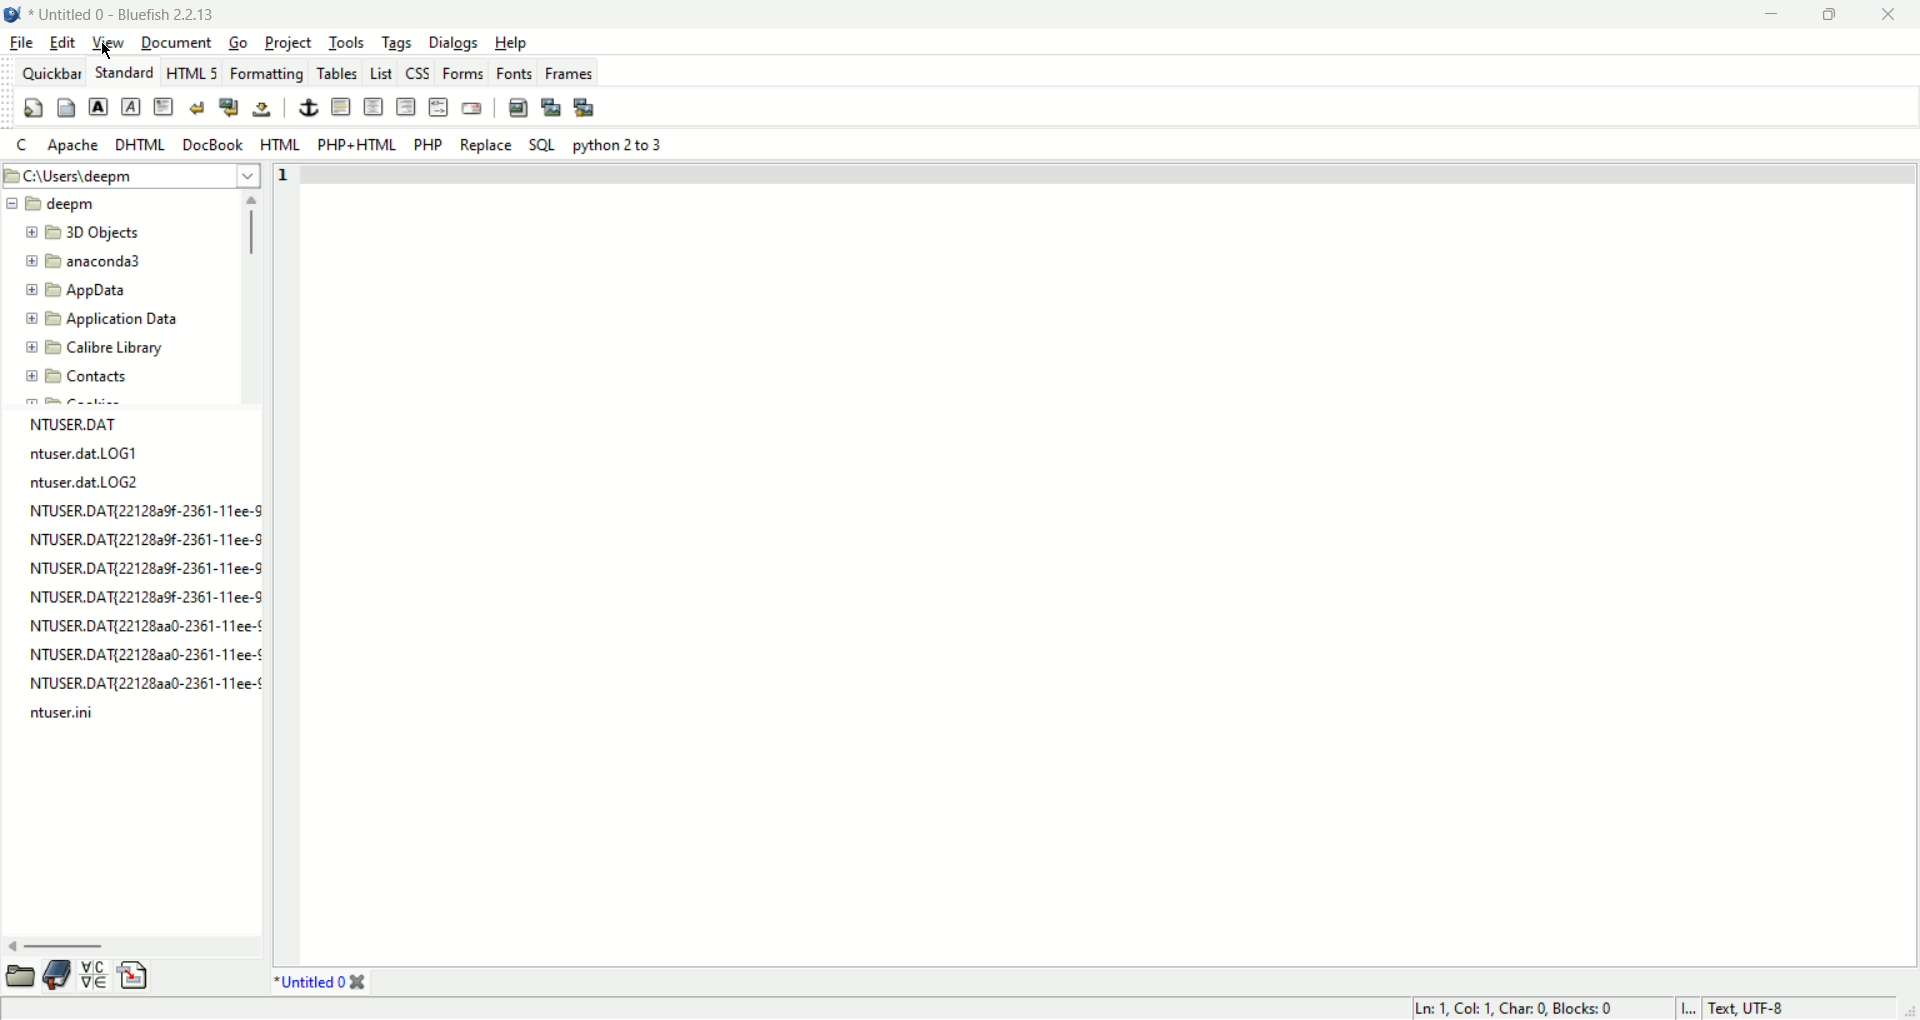  What do you see at coordinates (22, 42) in the screenshot?
I see `file` at bounding box center [22, 42].